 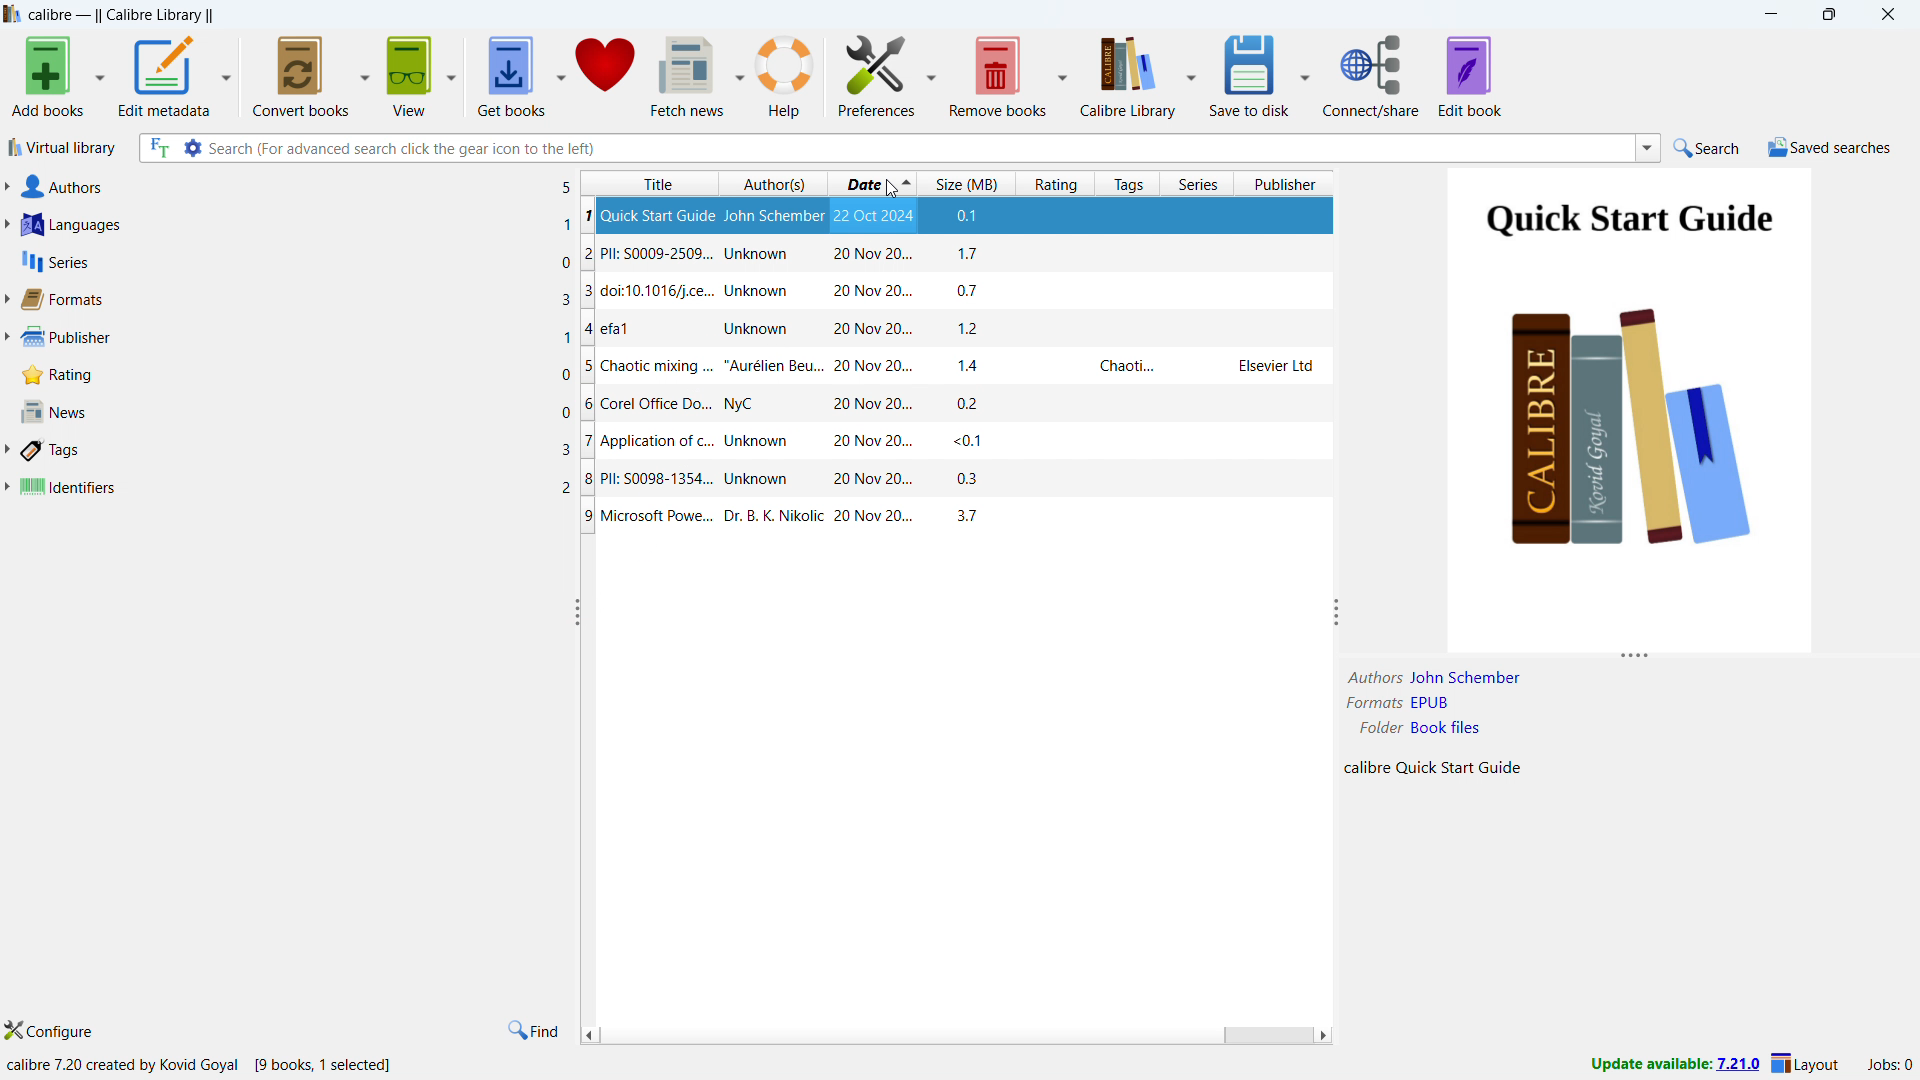 I want to click on find, so click(x=532, y=1031).